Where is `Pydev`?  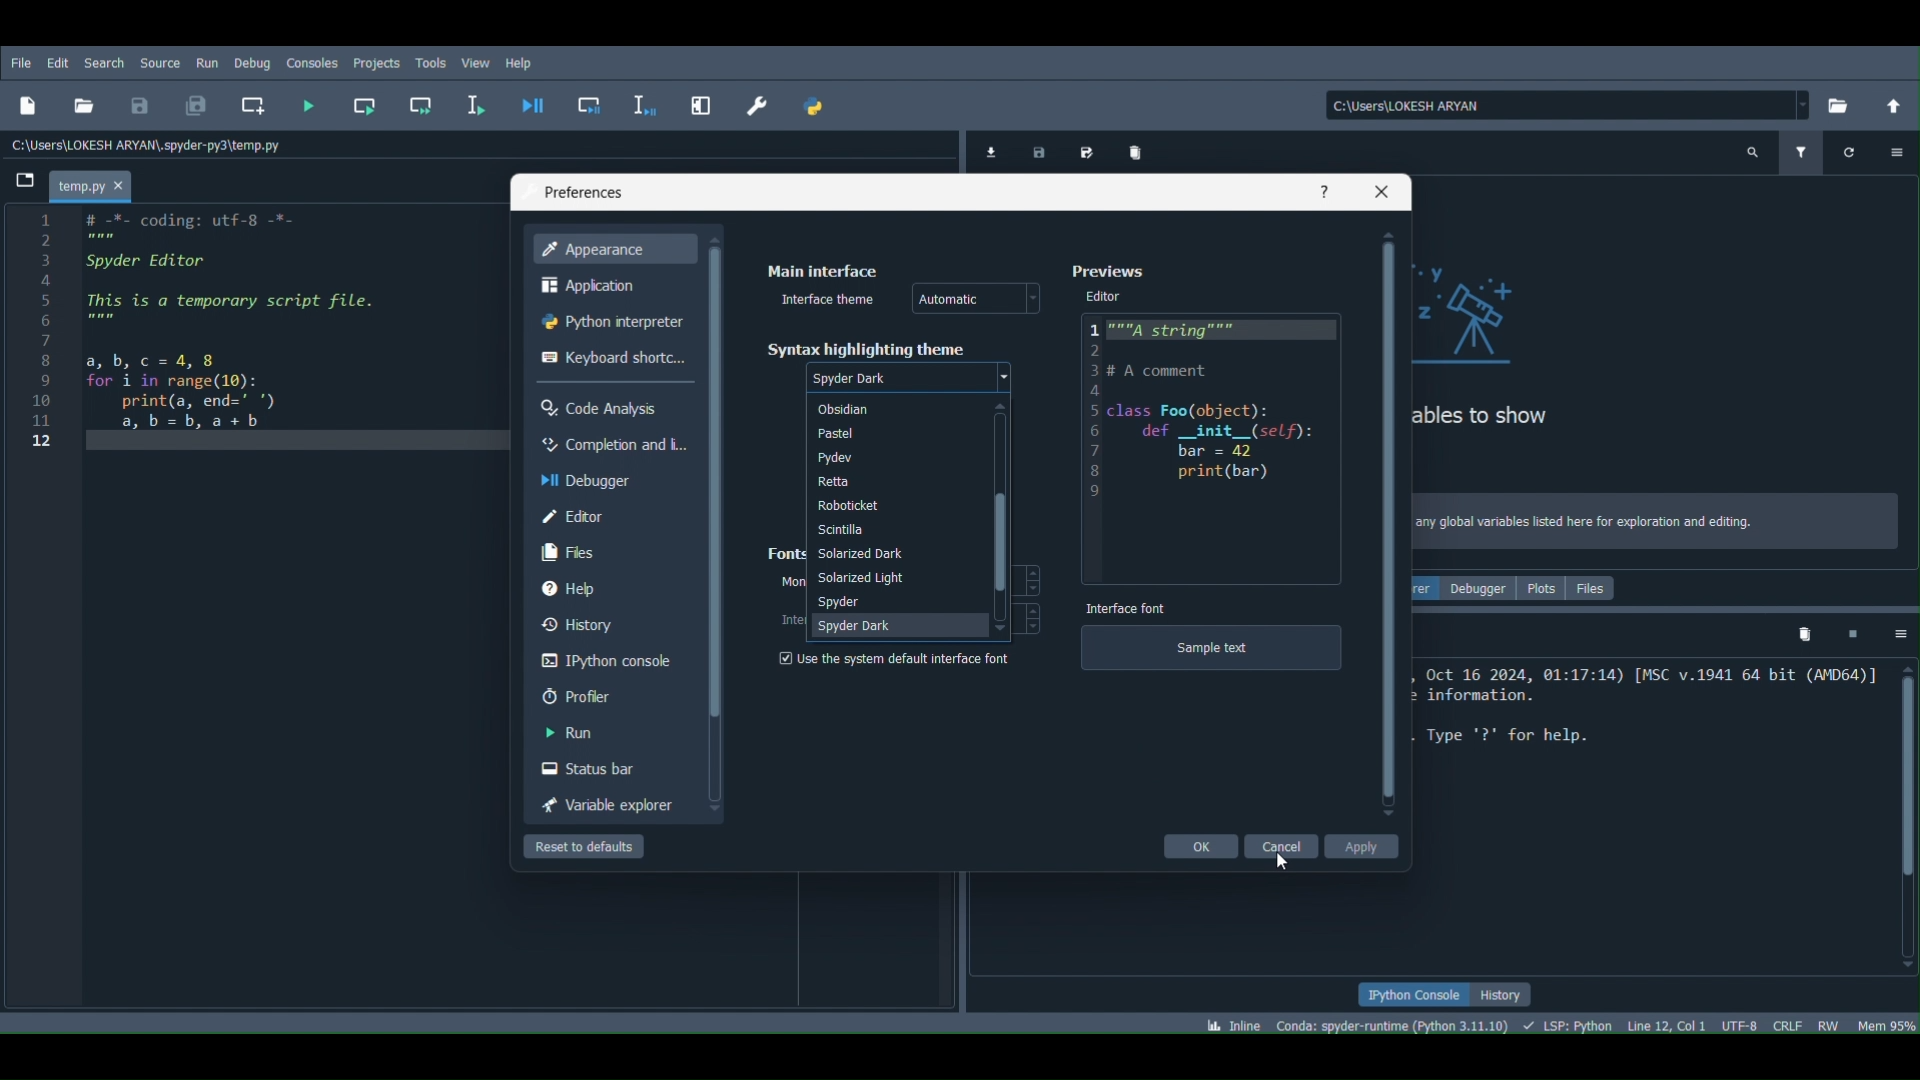
Pydev is located at coordinates (892, 456).